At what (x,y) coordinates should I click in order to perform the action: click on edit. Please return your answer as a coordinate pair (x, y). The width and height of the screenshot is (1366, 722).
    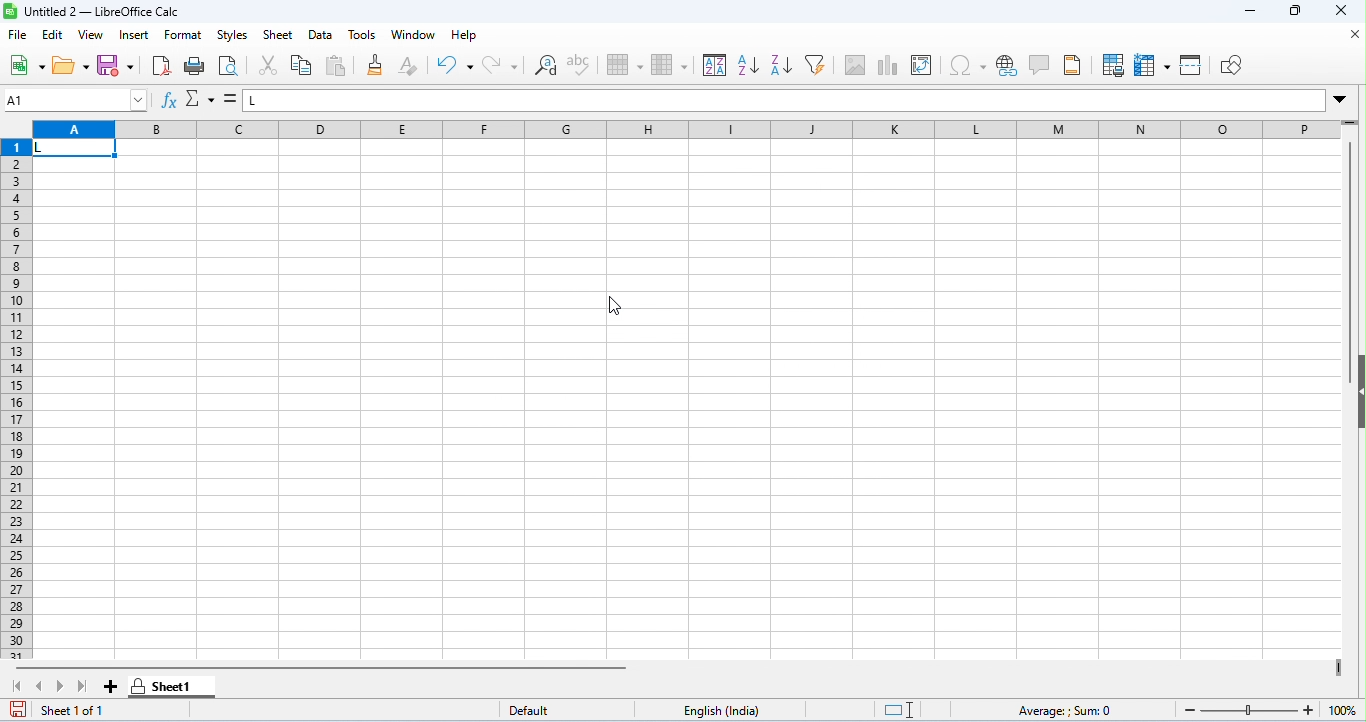
    Looking at the image, I should click on (54, 36).